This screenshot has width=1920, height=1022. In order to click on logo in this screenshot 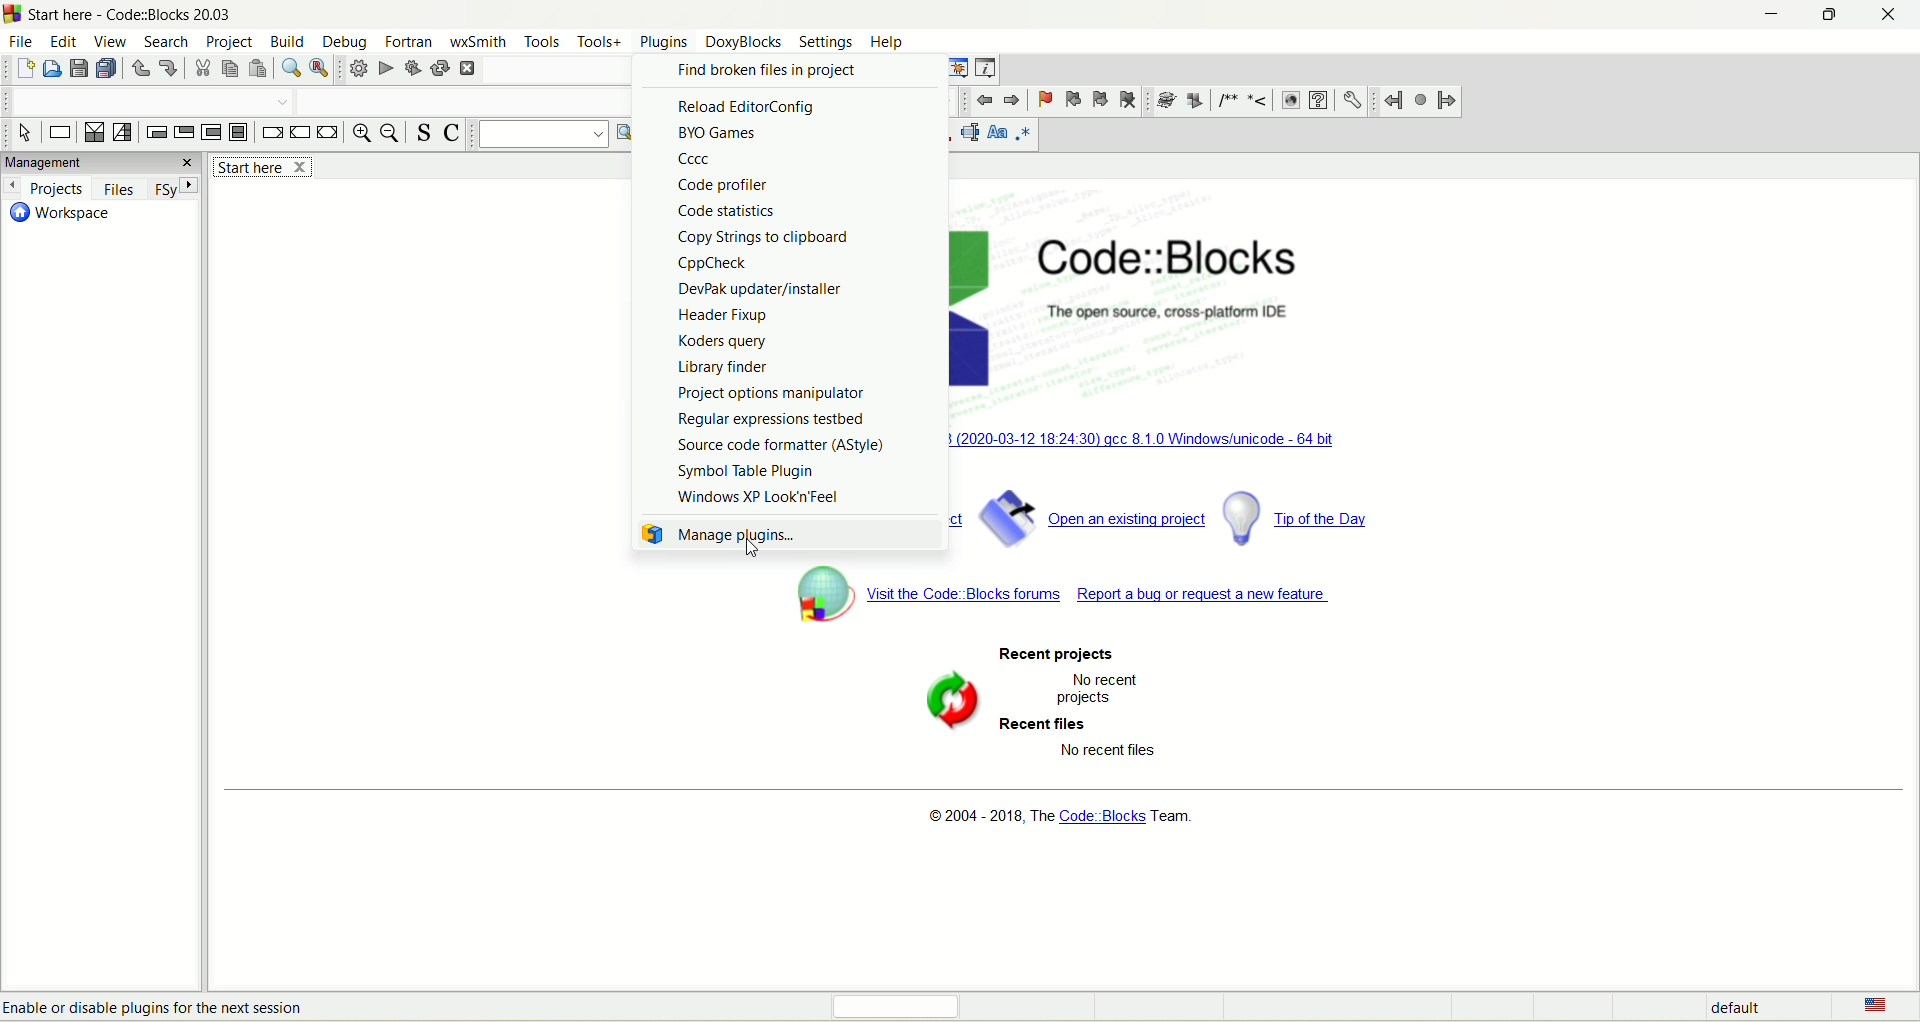, I will do `click(13, 14)`.